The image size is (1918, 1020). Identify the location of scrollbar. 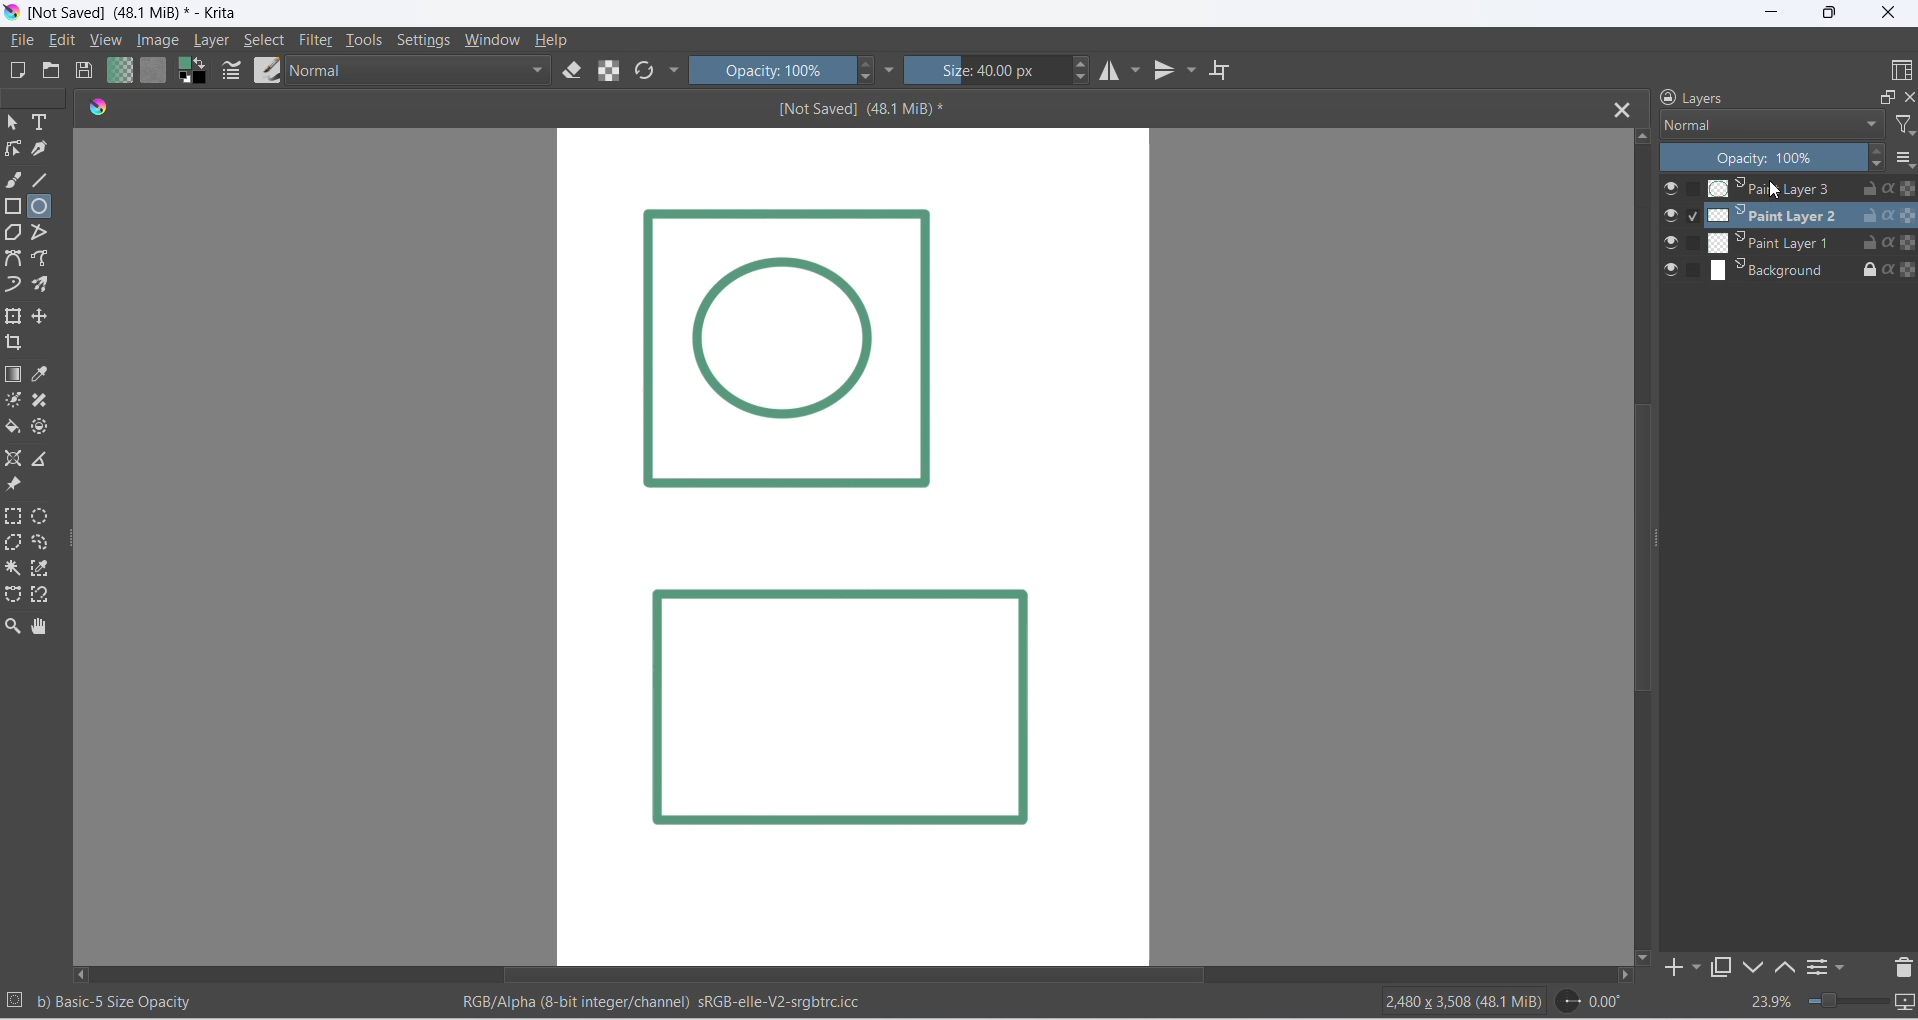
(1657, 542).